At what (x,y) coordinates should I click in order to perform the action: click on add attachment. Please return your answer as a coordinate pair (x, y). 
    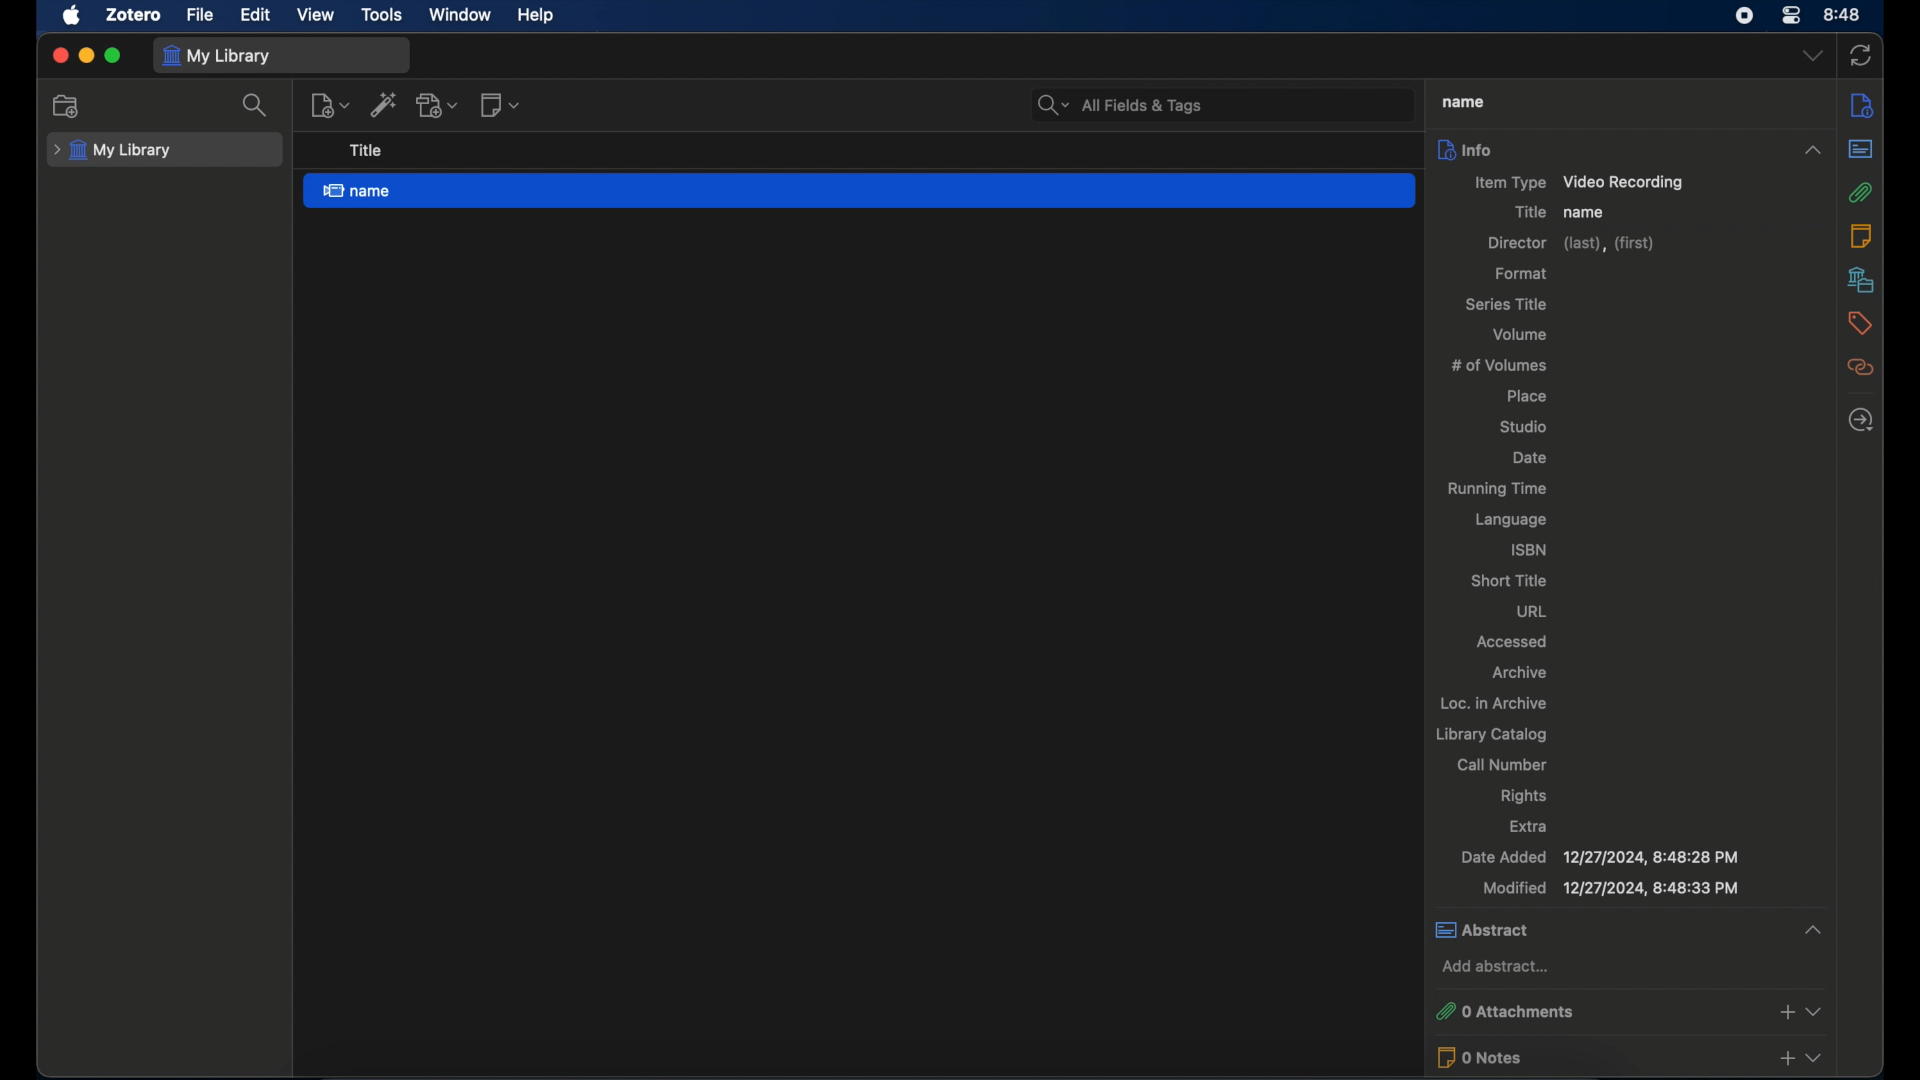
    Looking at the image, I should click on (438, 104).